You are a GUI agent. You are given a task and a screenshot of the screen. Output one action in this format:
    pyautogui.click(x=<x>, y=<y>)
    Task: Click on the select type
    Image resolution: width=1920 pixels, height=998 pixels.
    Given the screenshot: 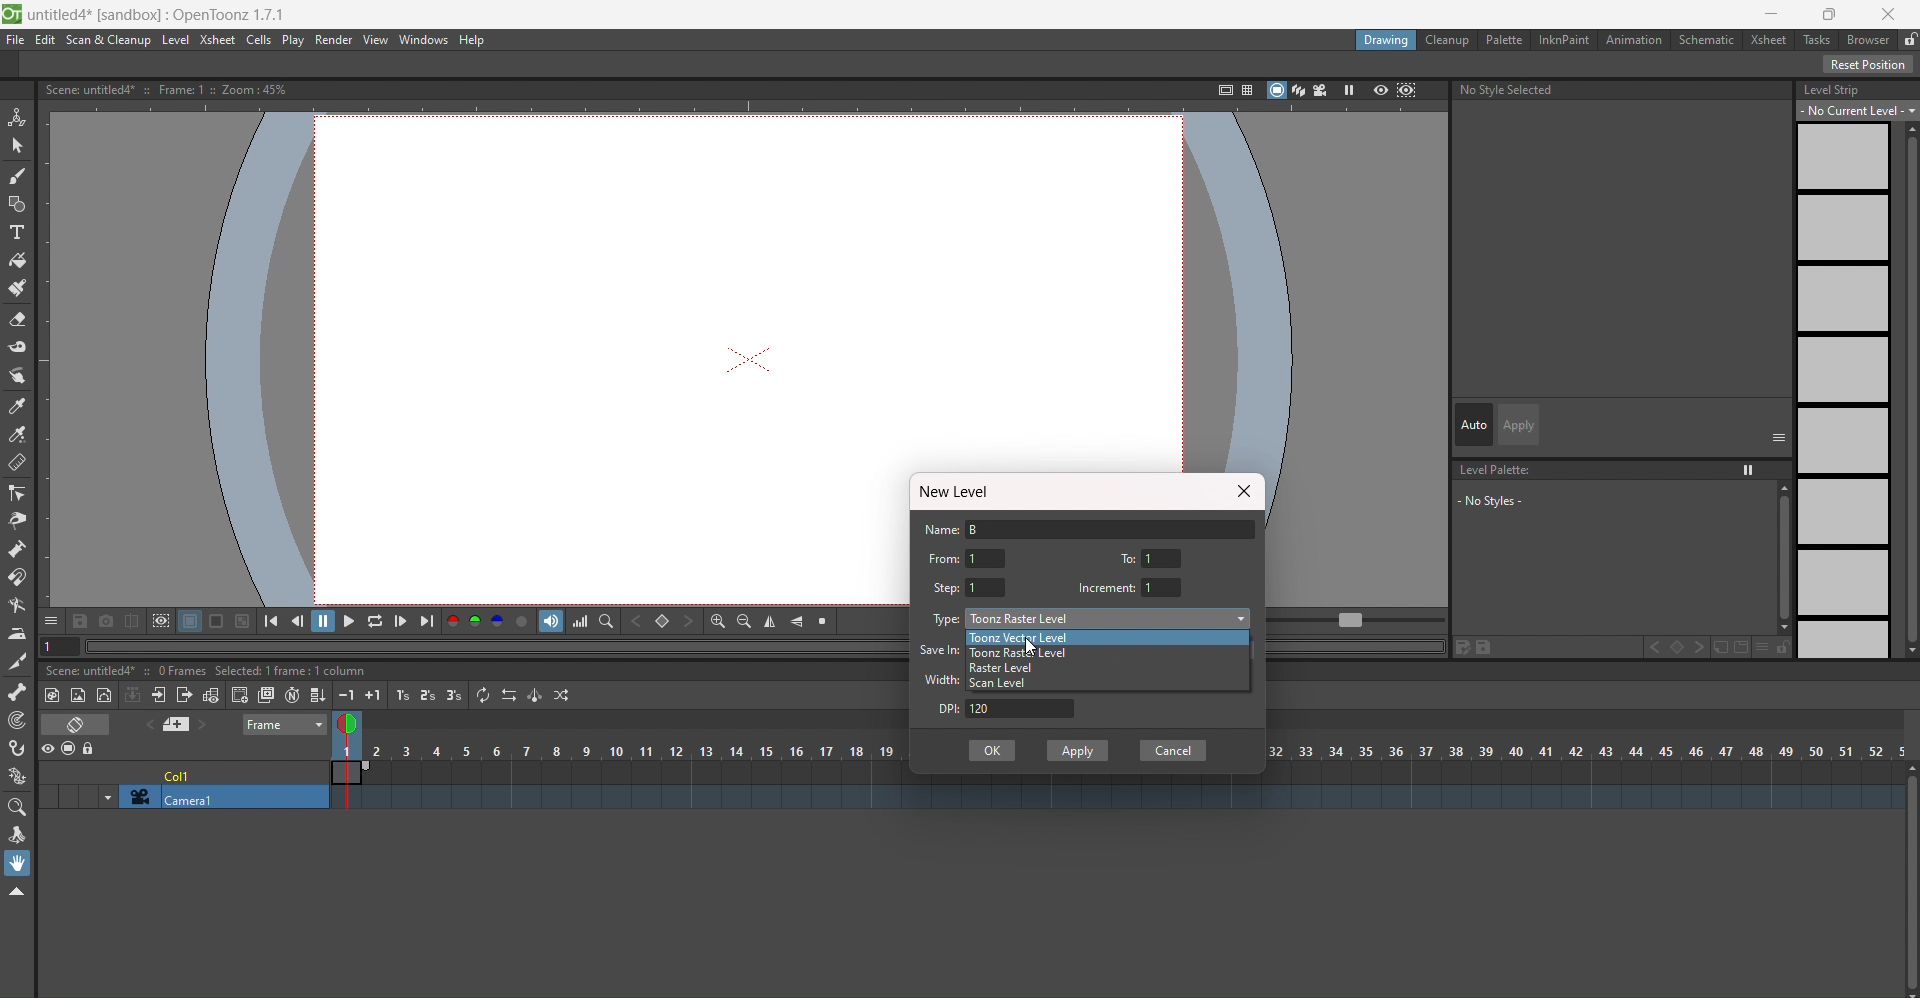 What is the action you would take?
    pyautogui.click(x=1110, y=618)
    